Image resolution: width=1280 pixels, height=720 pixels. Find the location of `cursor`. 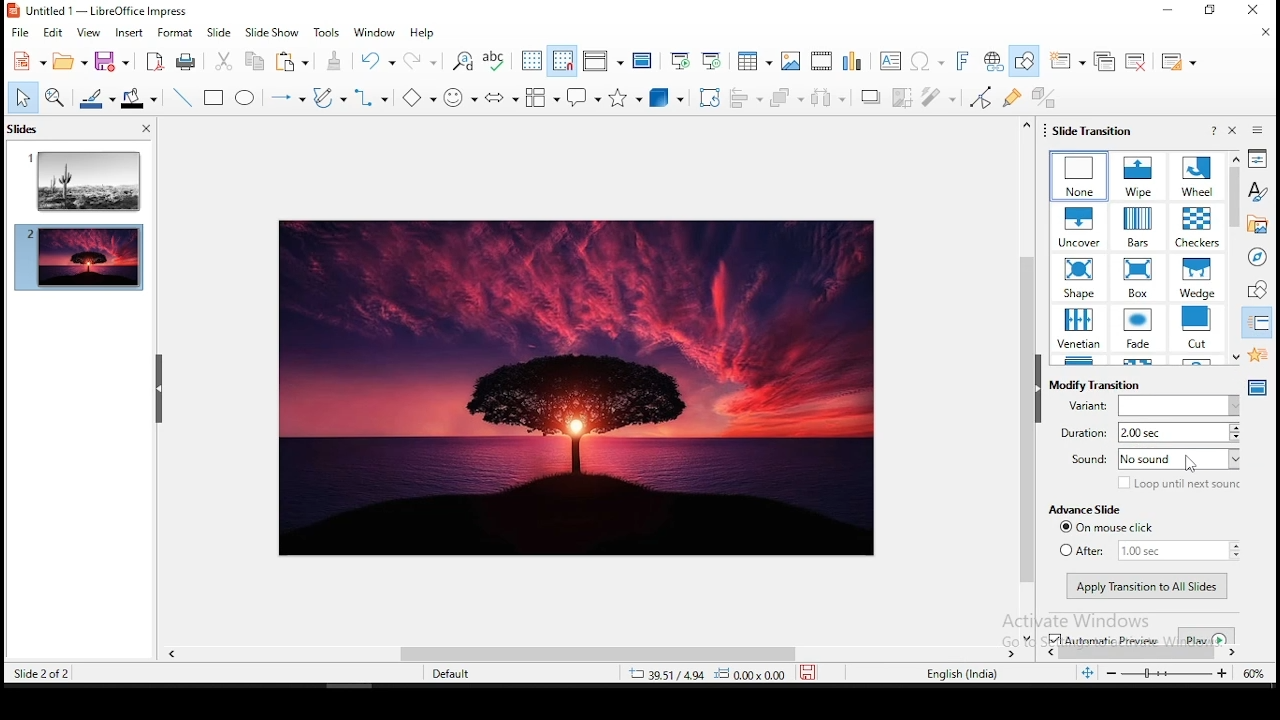

cursor is located at coordinates (1191, 465).